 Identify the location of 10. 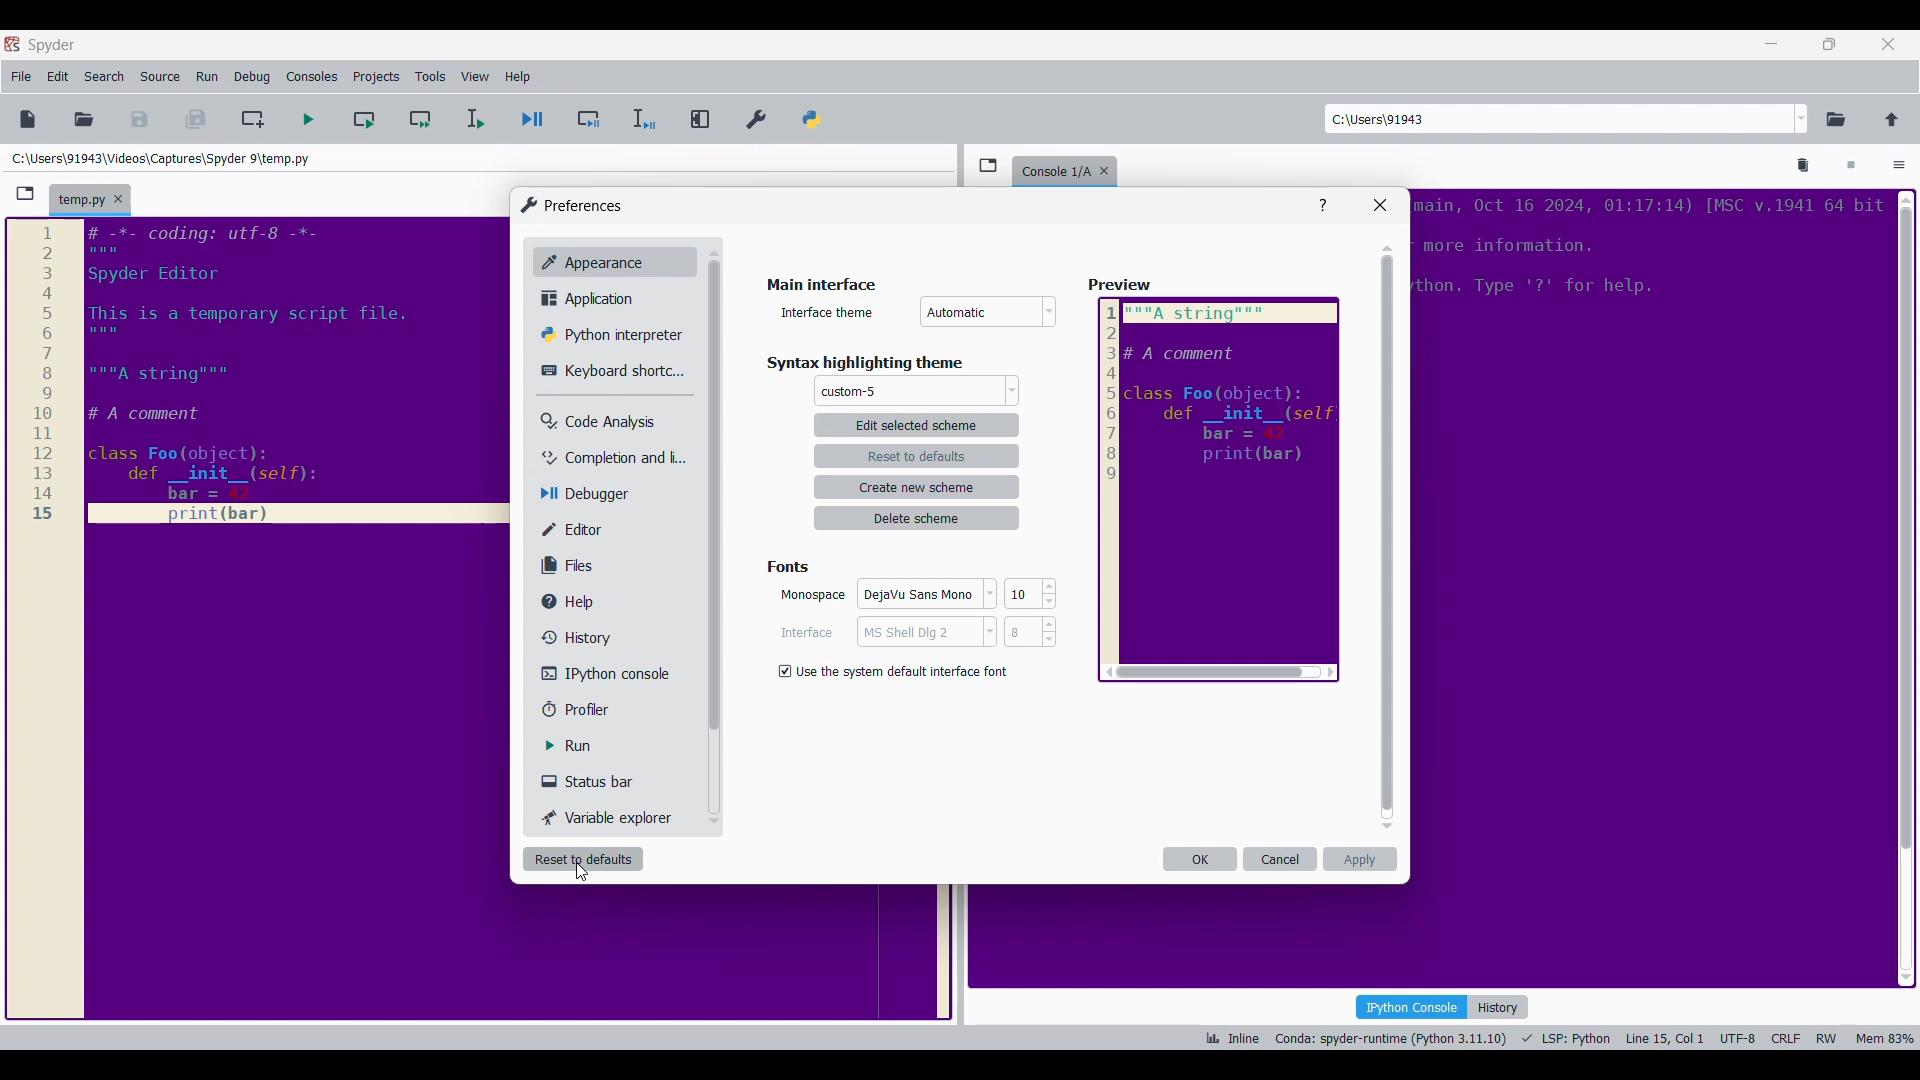
(1031, 593).